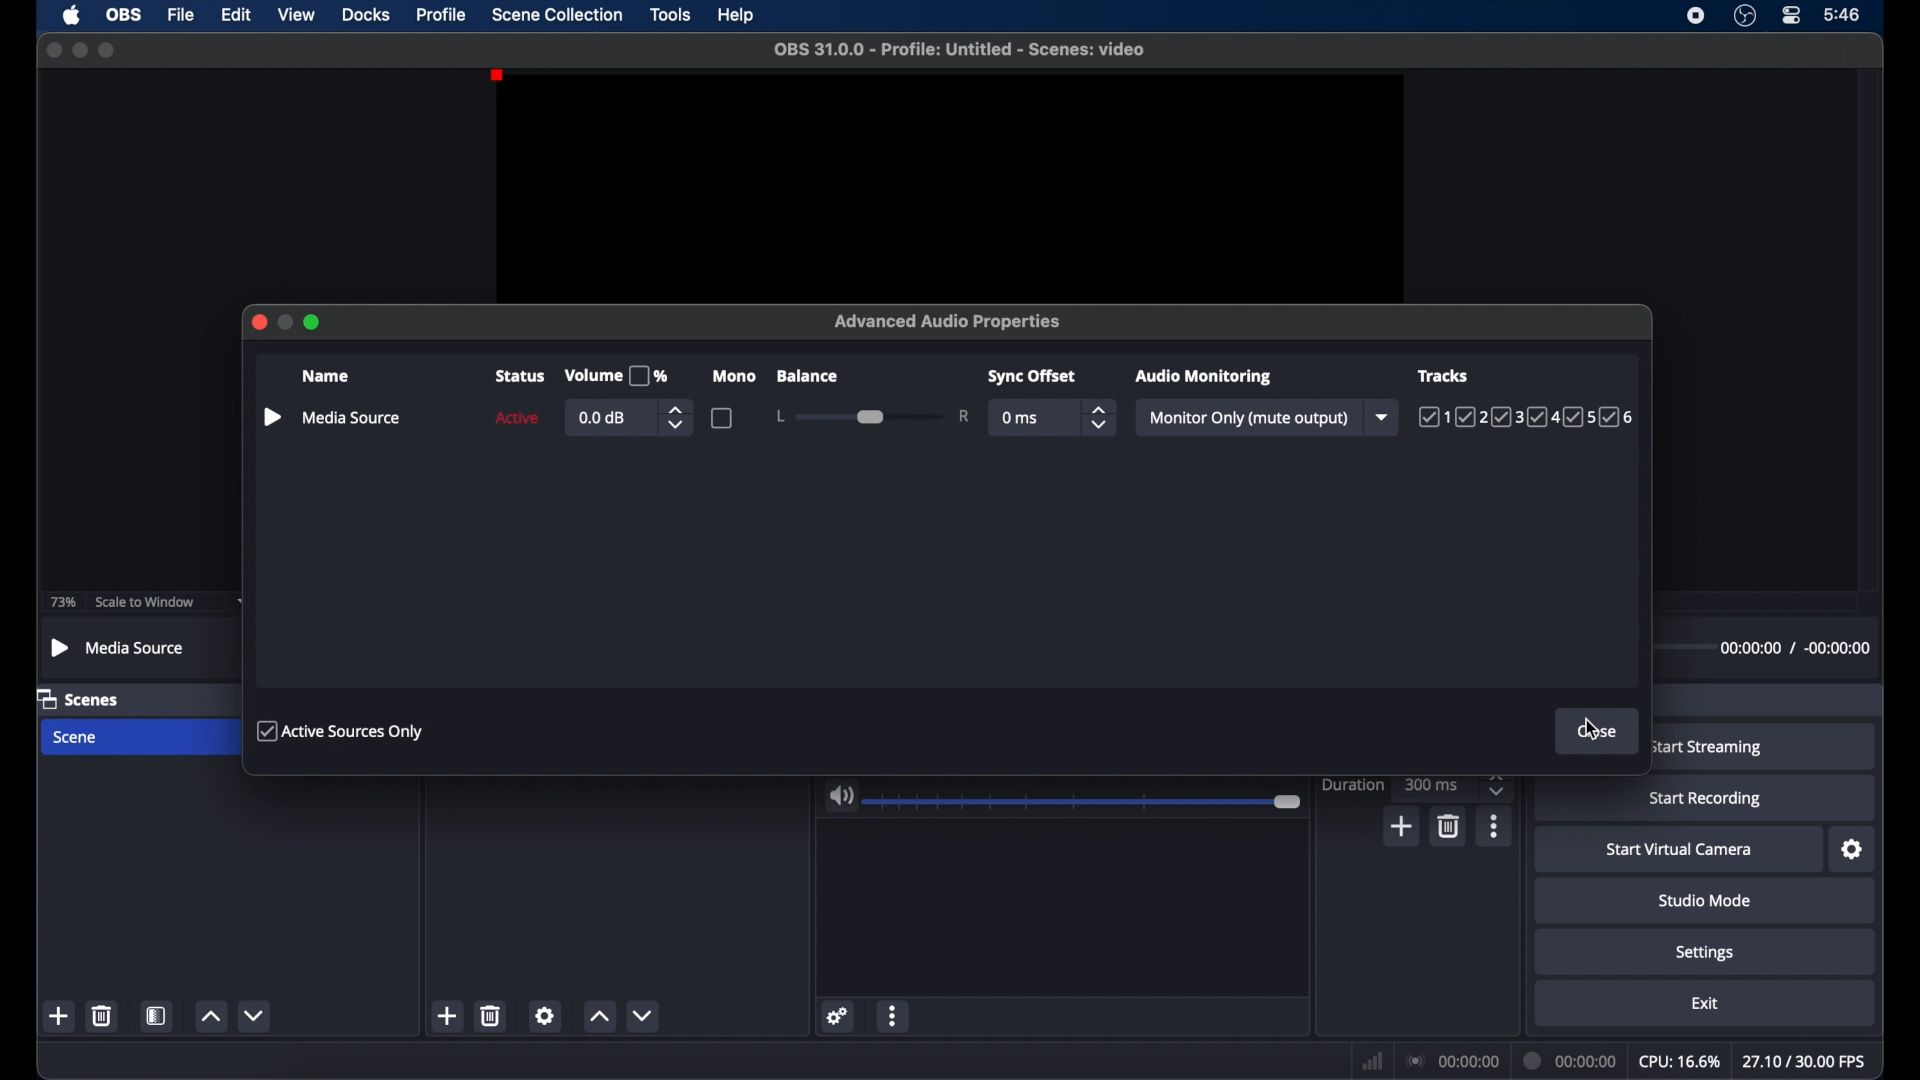  Describe the element at coordinates (157, 1015) in the screenshot. I see `scene filters` at that location.